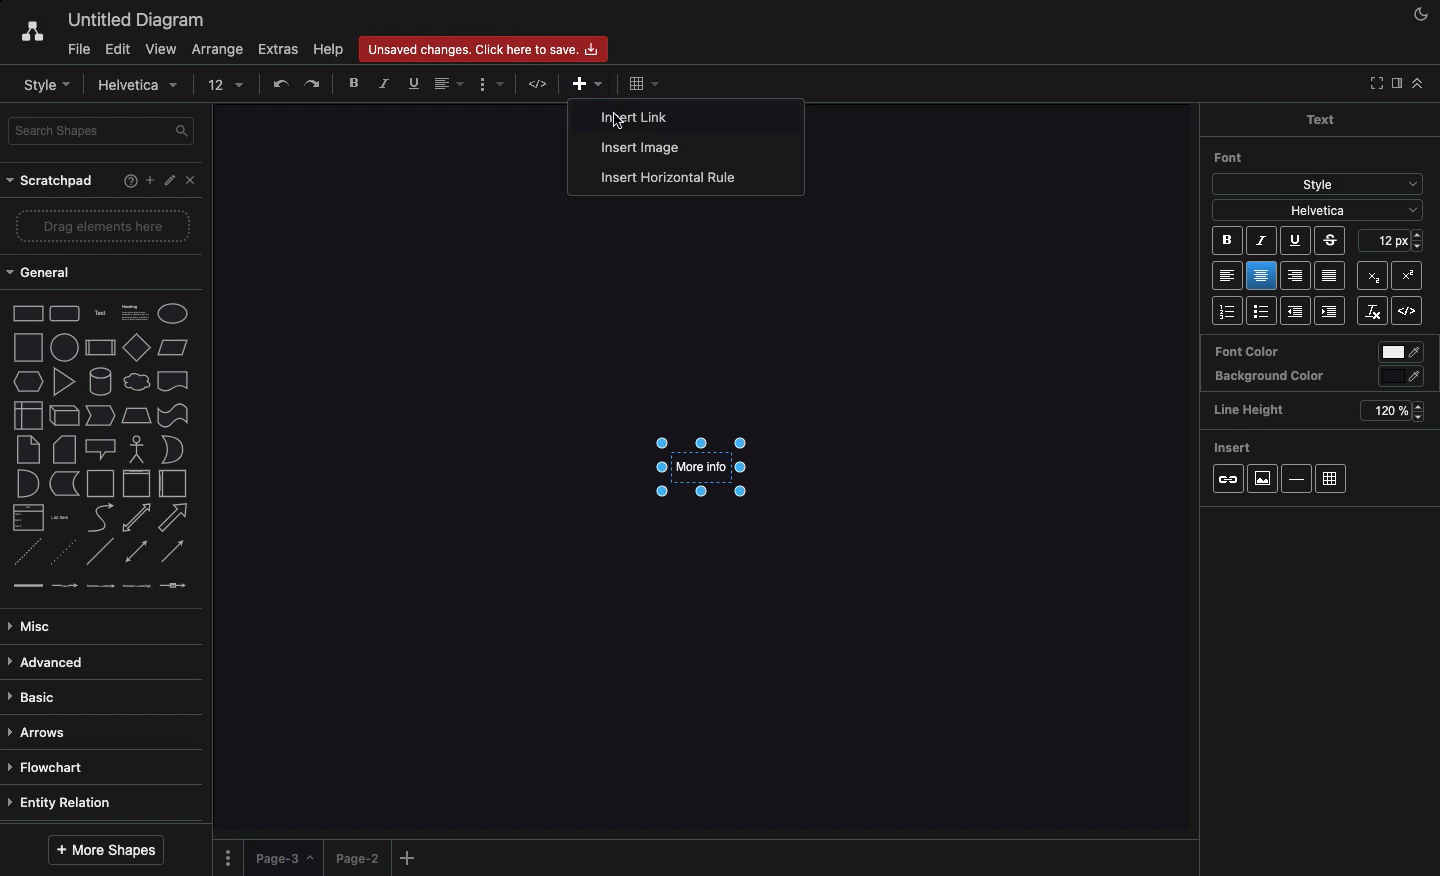 The image size is (1440, 876). I want to click on Flowchart, so click(55, 768).